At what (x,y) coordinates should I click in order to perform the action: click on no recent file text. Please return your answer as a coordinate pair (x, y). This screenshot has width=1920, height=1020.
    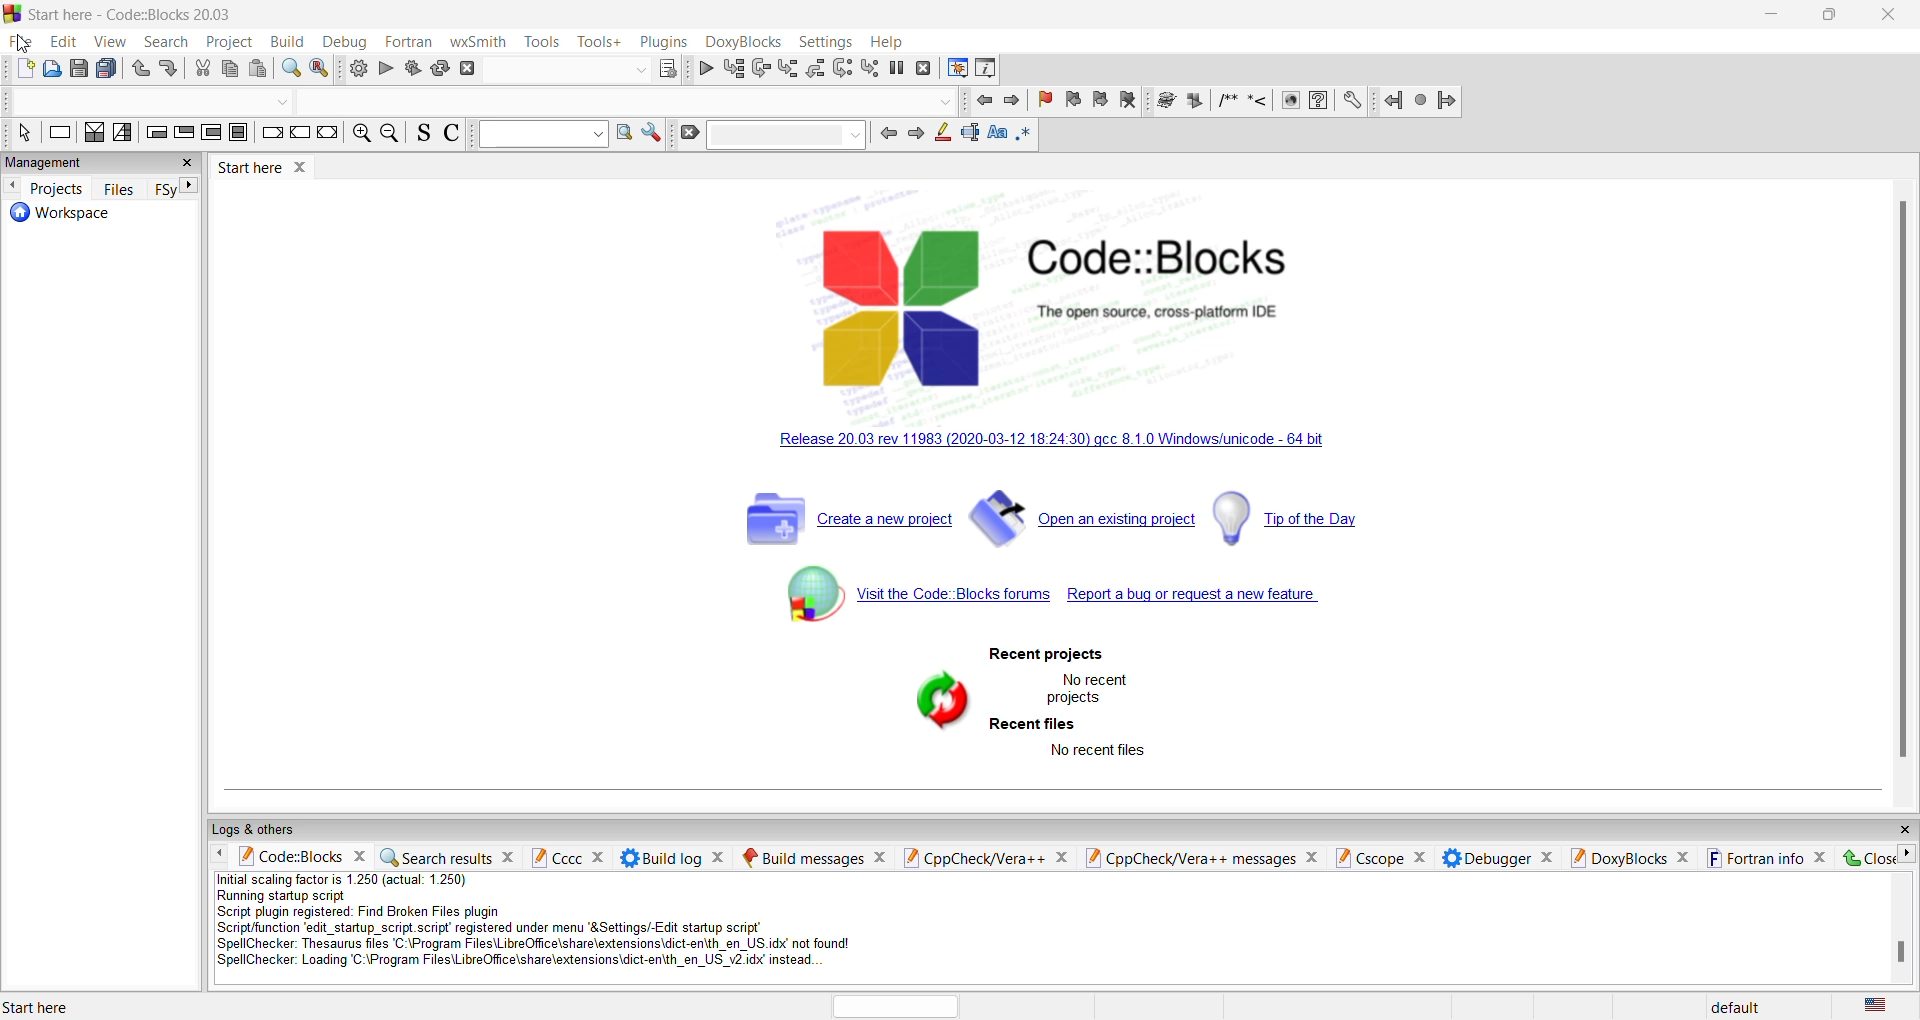
    Looking at the image, I should click on (1099, 752).